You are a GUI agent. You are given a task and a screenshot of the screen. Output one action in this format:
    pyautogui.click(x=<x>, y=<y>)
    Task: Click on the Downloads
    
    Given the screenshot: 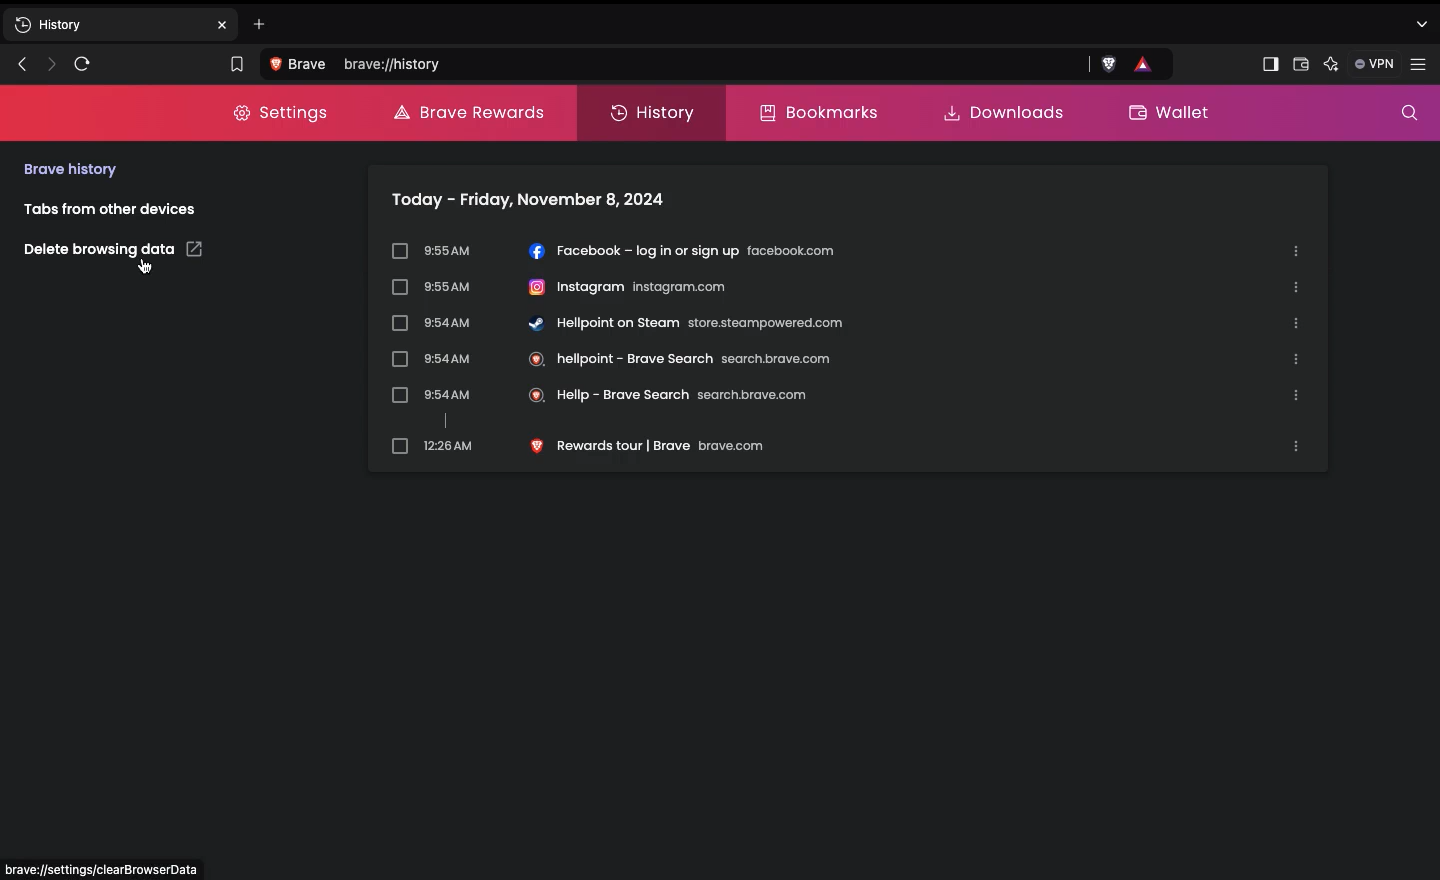 What is the action you would take?
    pyautogui.click(x=998, y=112)
    